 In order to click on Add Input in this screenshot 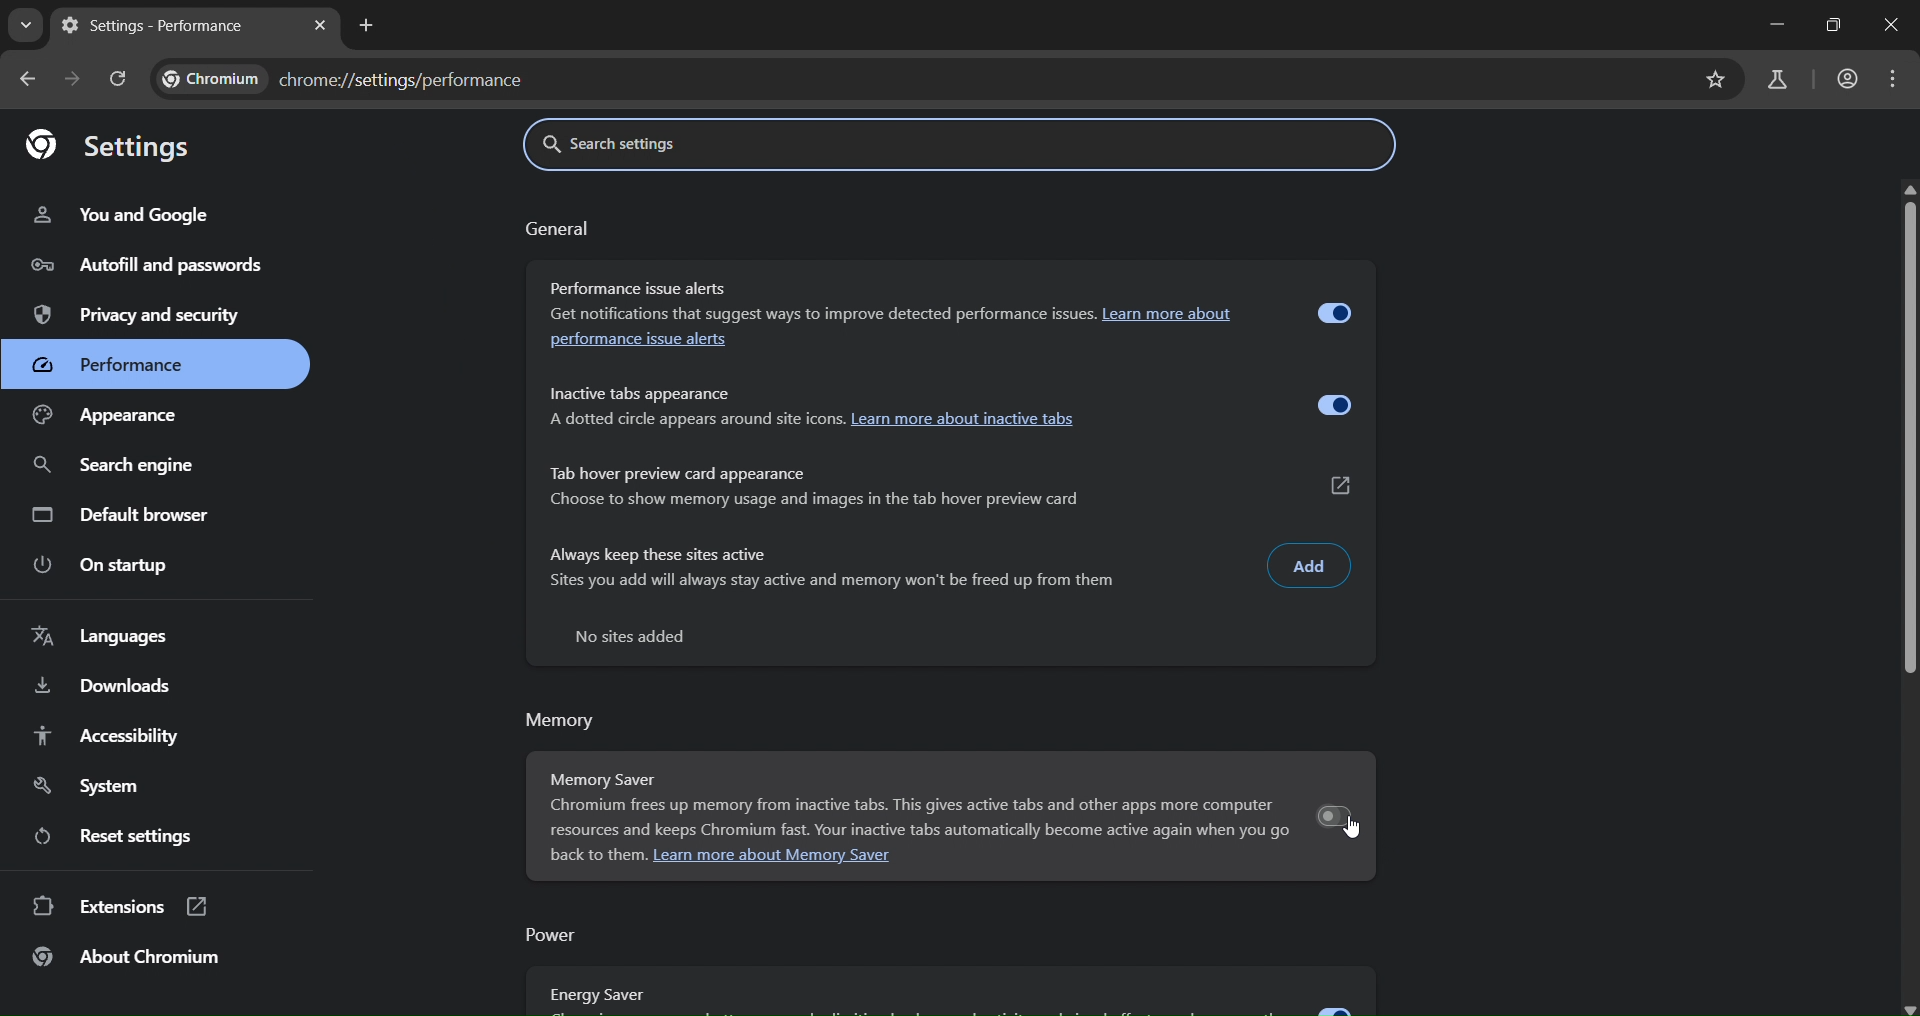, I will do `click(1311, 568)`.